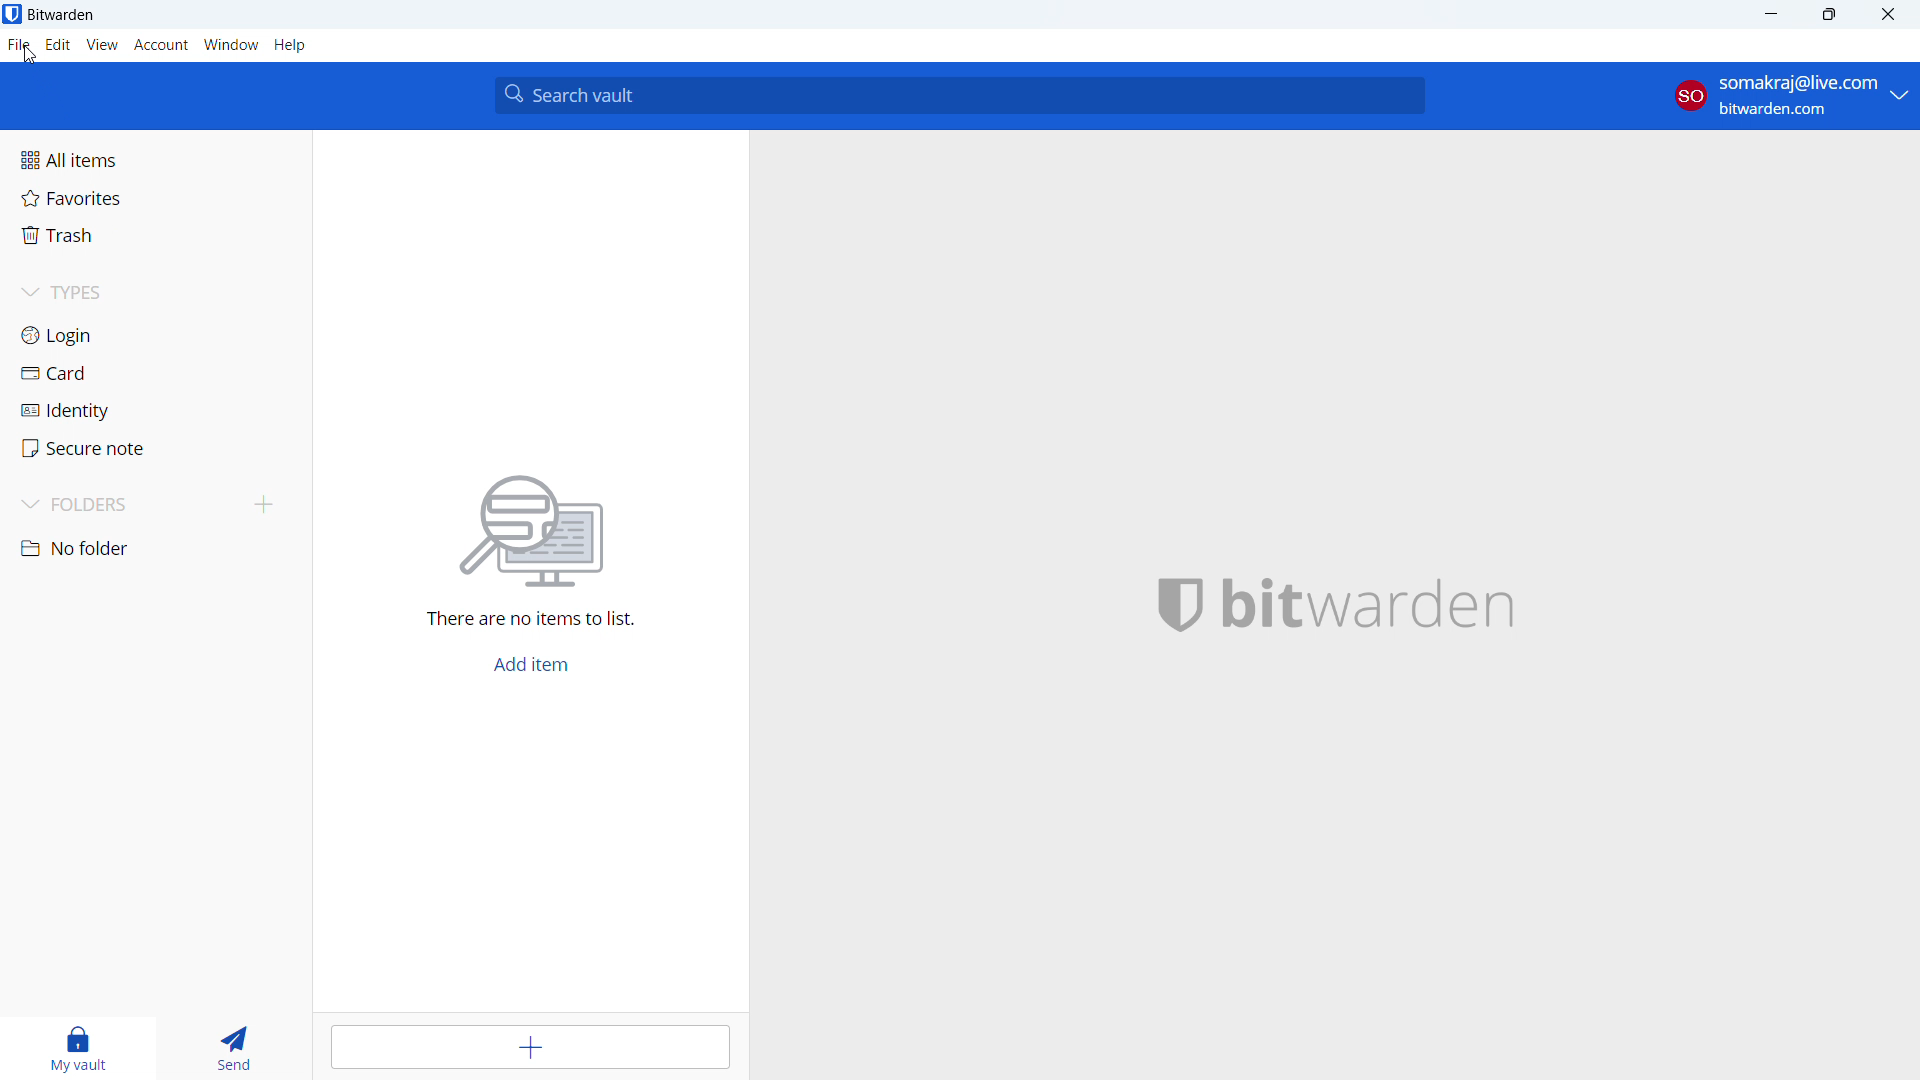  Describe the element at coordinates (58, 45) in the screenshot. I see `edit` at that location.